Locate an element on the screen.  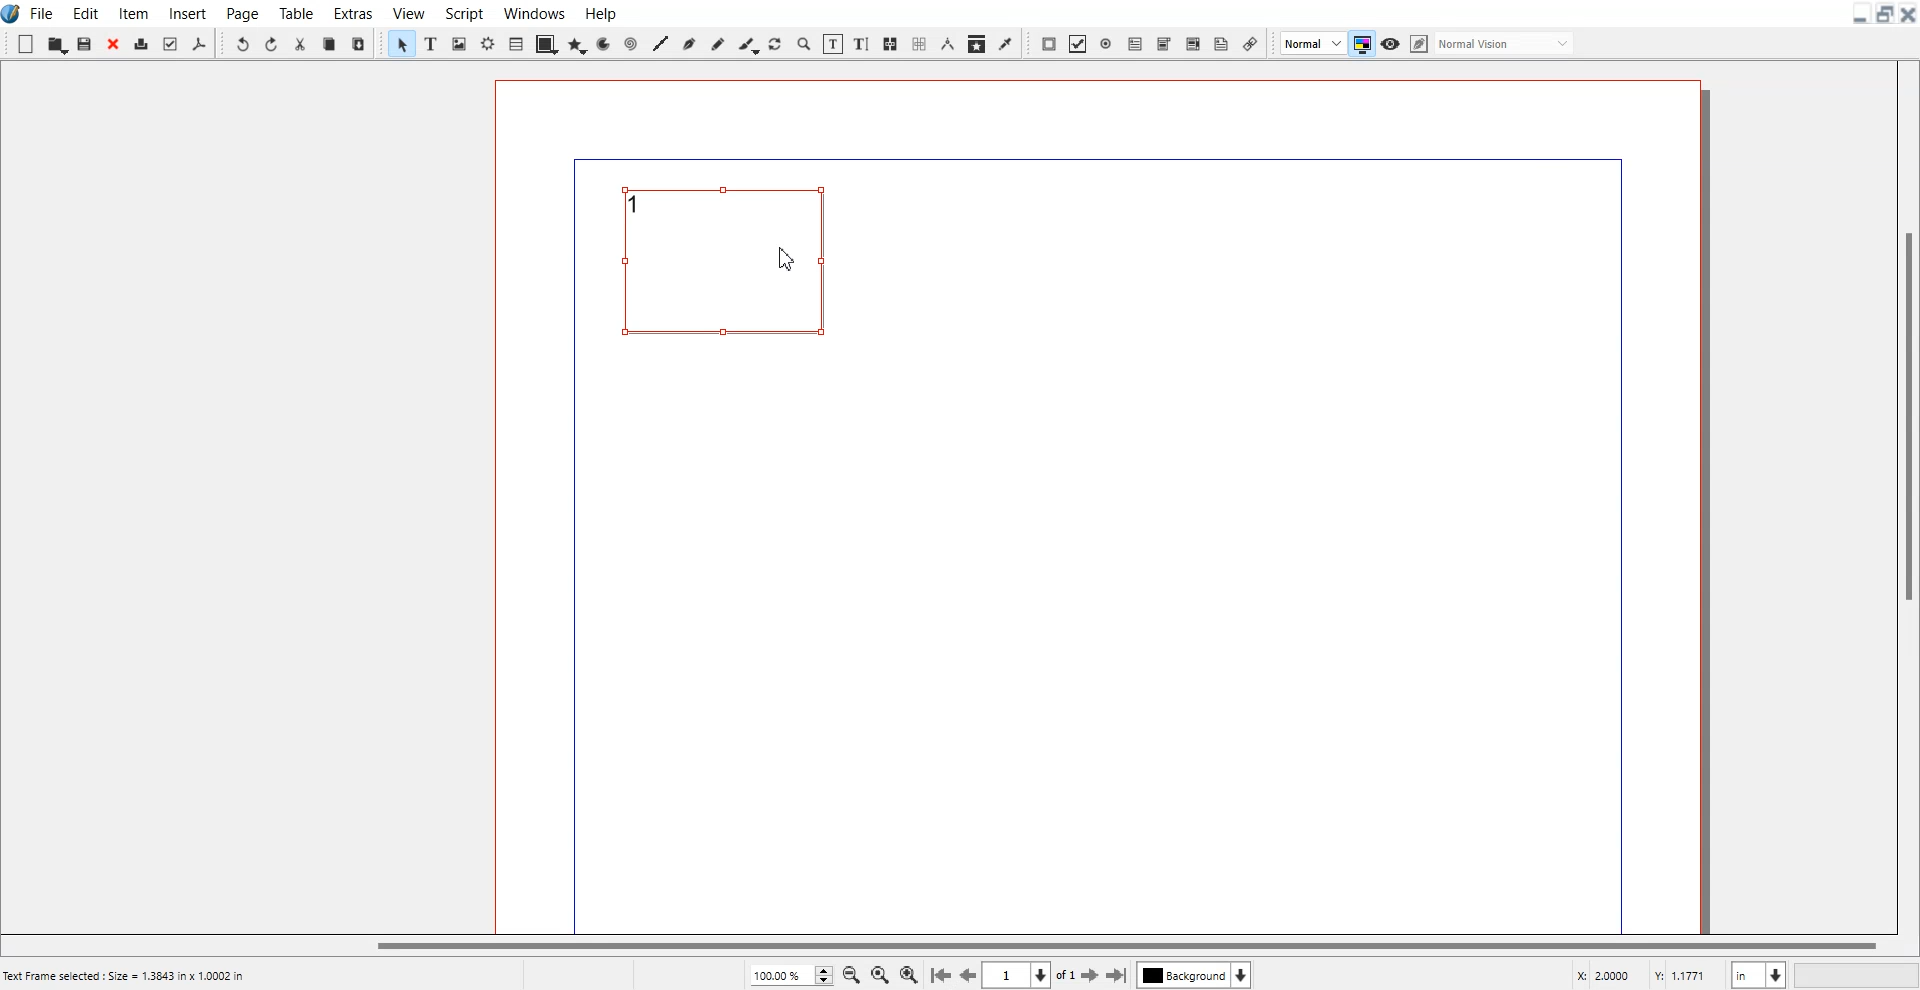
New is located at coordinates (25, 44).